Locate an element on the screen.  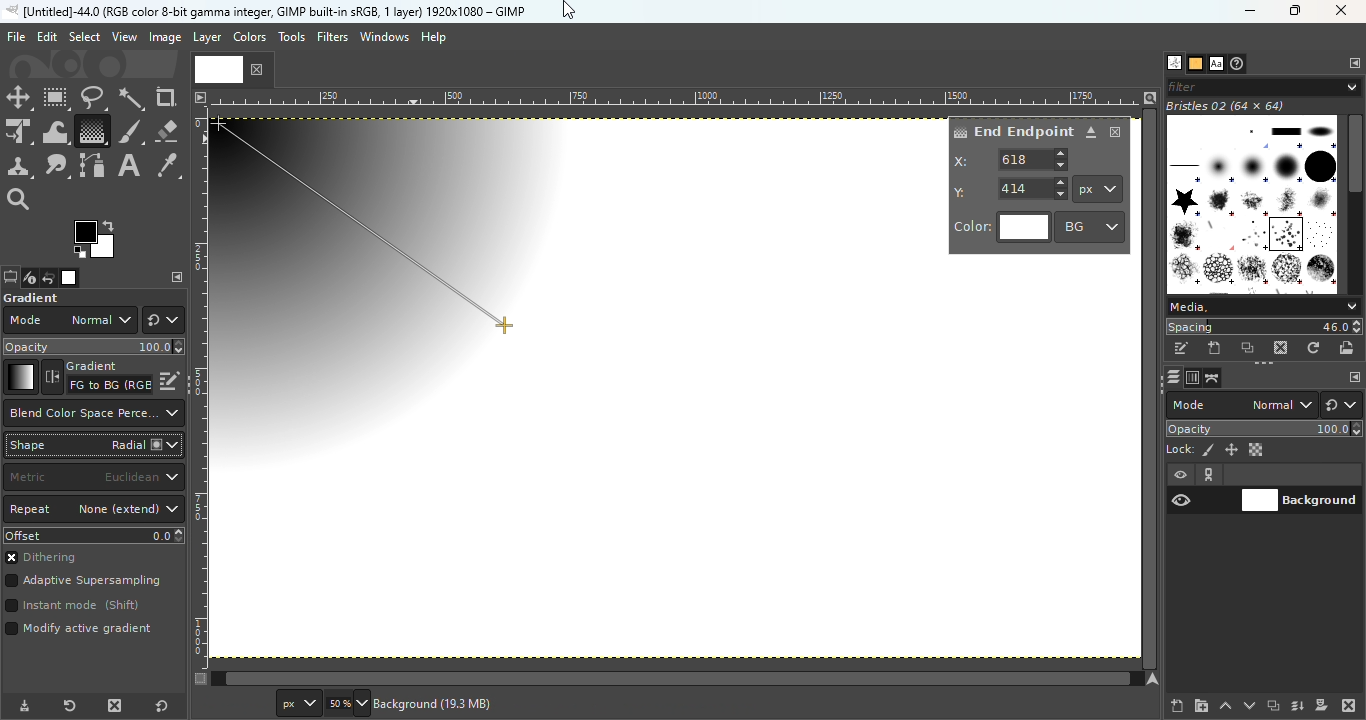
Configure this tab is located at coordinates (1353, 64).